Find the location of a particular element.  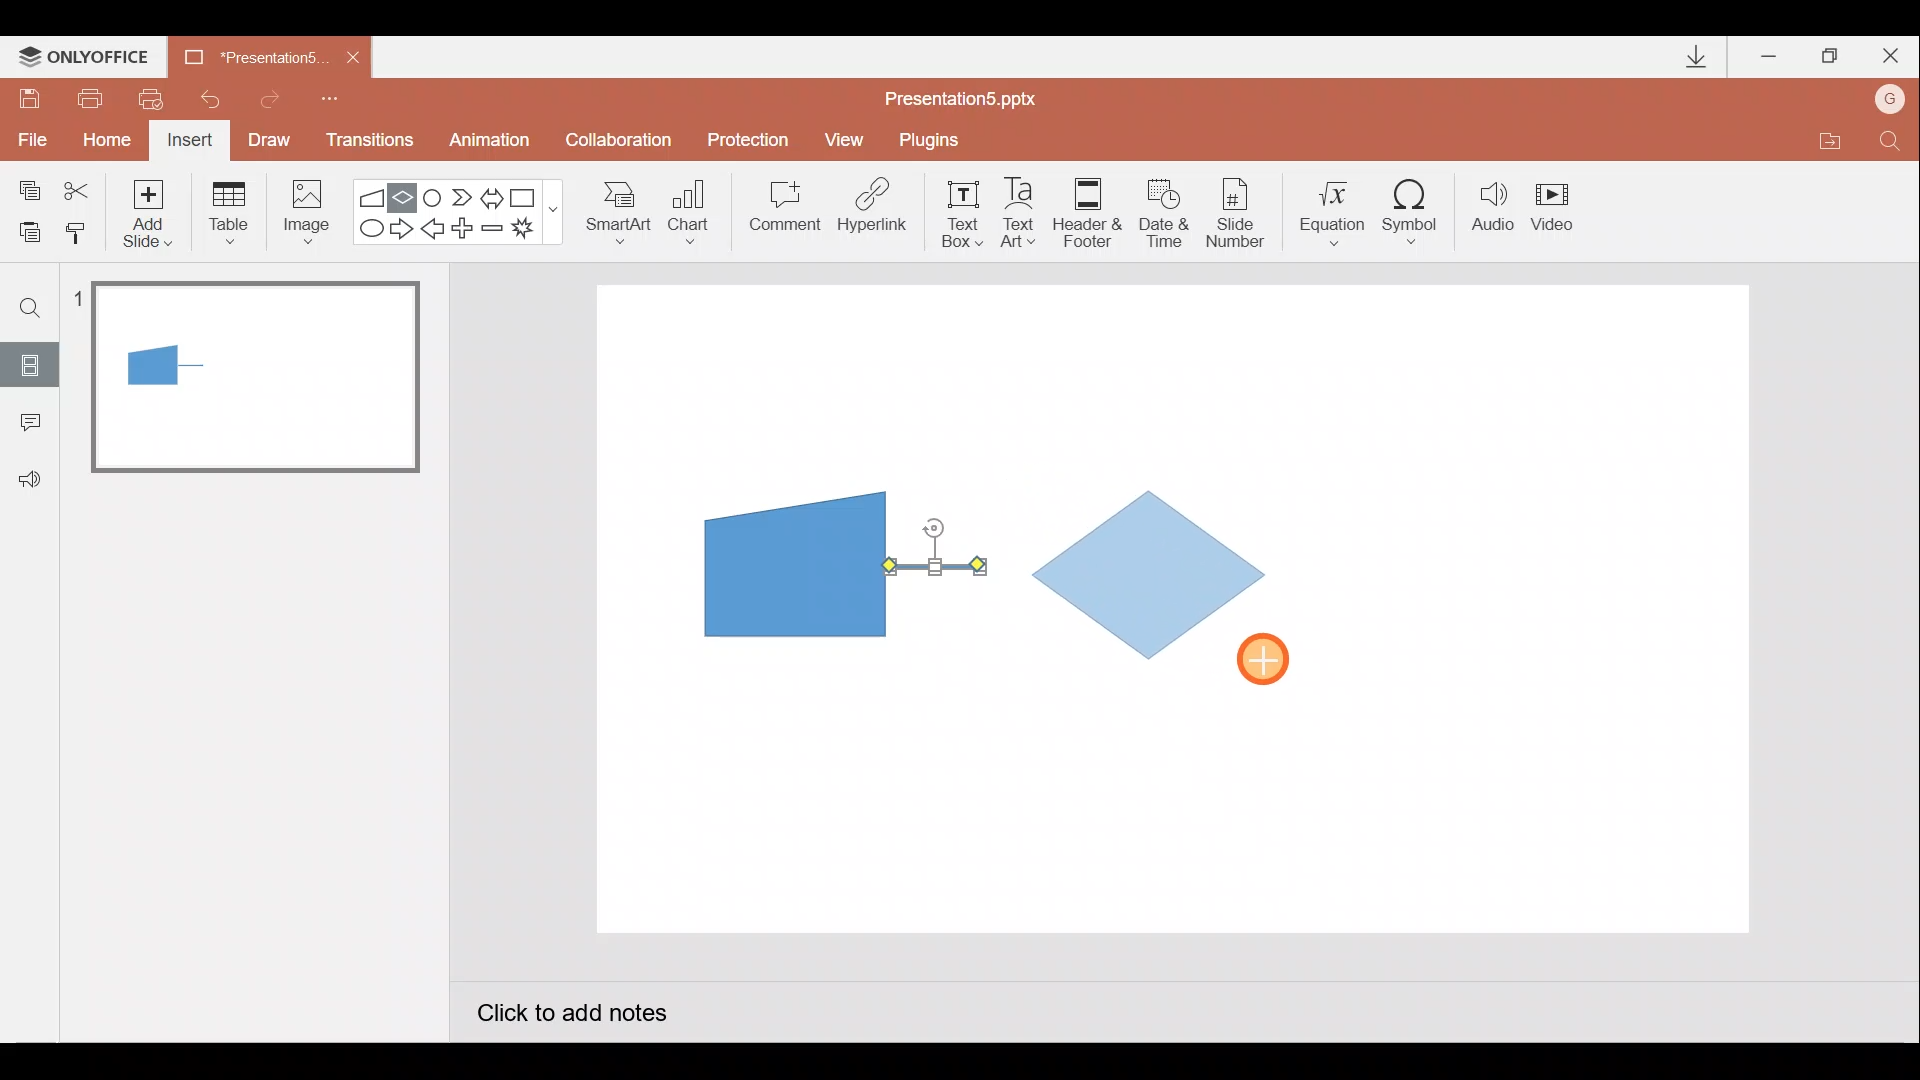

Header & footer is located at coordinates (1086, 211).